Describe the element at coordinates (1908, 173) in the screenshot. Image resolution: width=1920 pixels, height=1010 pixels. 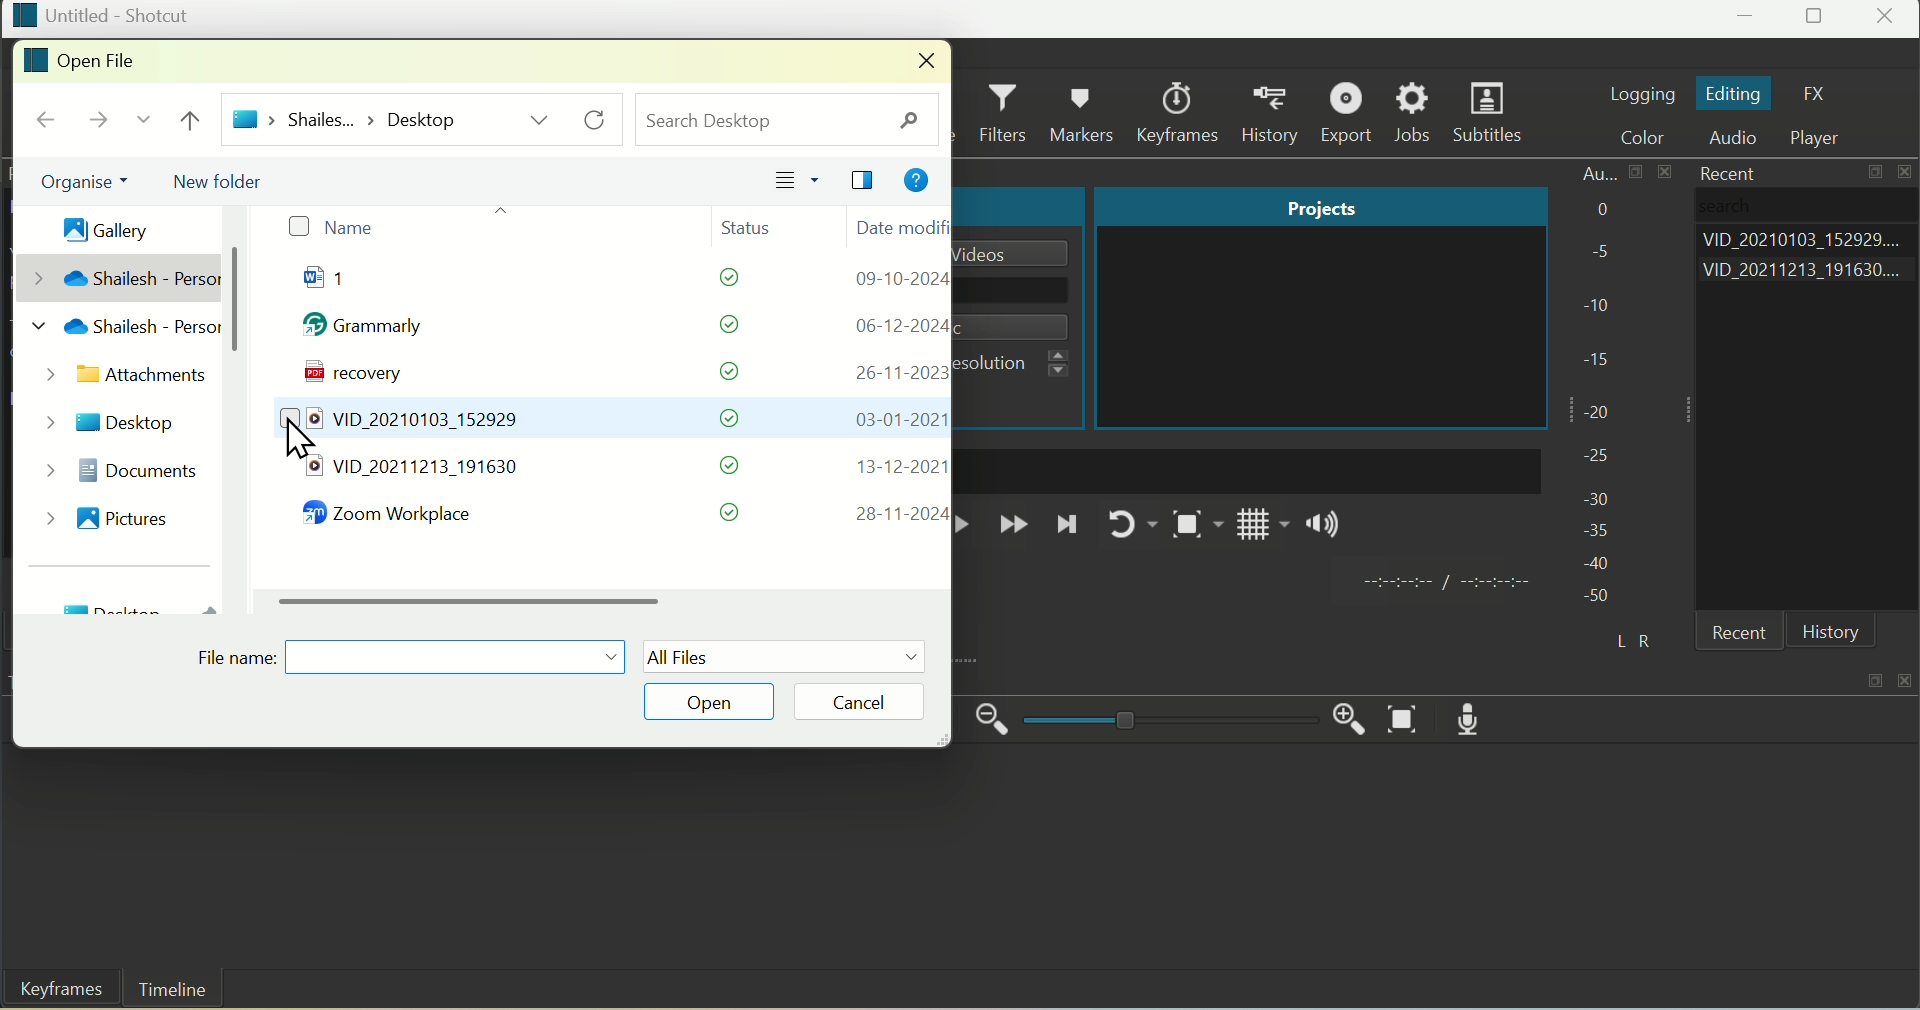
I see `close` at that location.